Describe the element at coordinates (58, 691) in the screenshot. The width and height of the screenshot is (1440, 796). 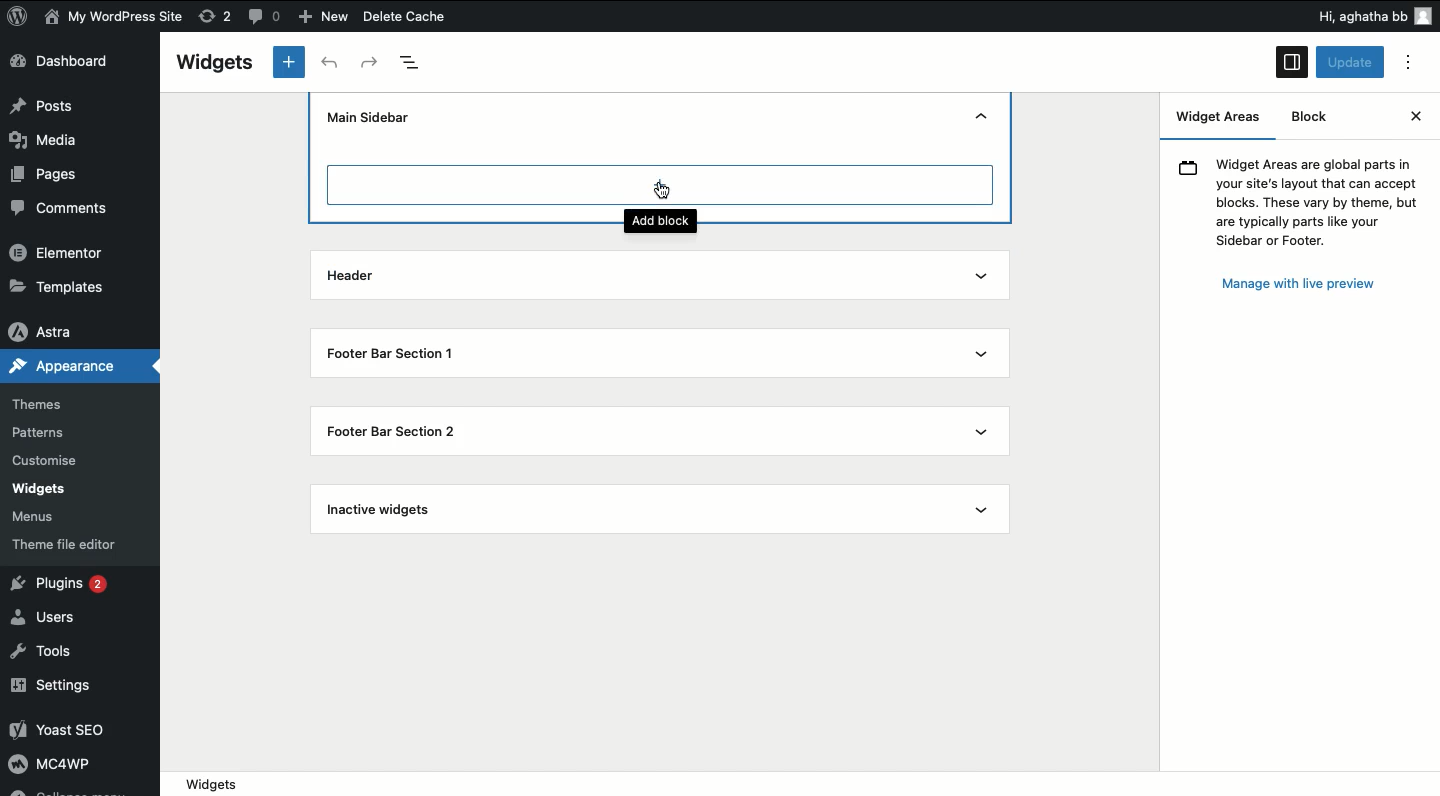
I see `Settings` at that location.